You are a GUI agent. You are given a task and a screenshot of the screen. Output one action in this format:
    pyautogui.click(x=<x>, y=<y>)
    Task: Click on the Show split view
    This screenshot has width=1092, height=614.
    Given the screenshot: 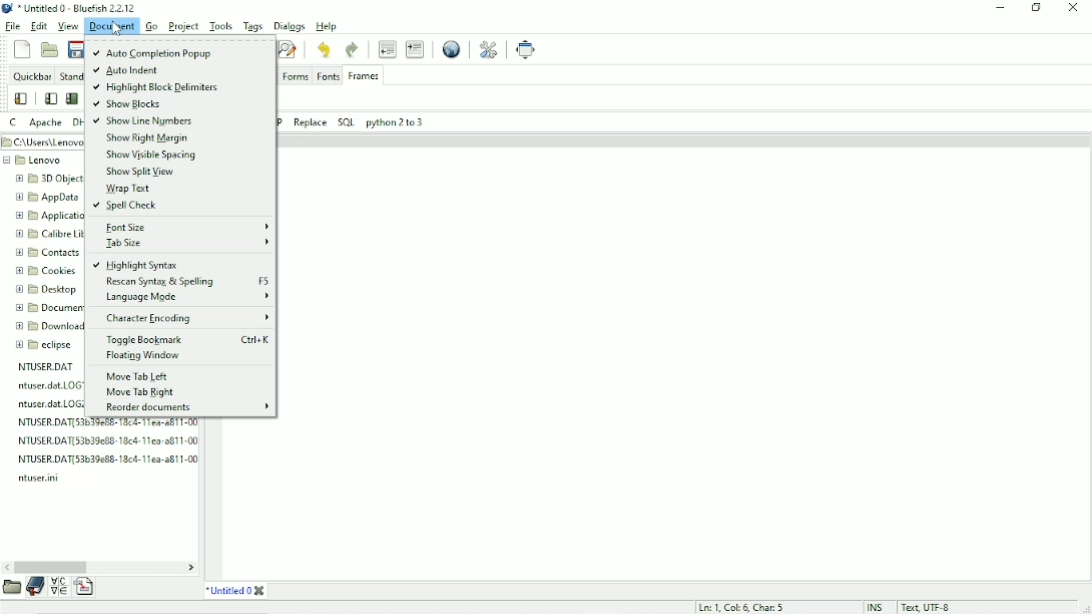 What is the action you would take?
    pyautogui.click(x=142, y=172)
    